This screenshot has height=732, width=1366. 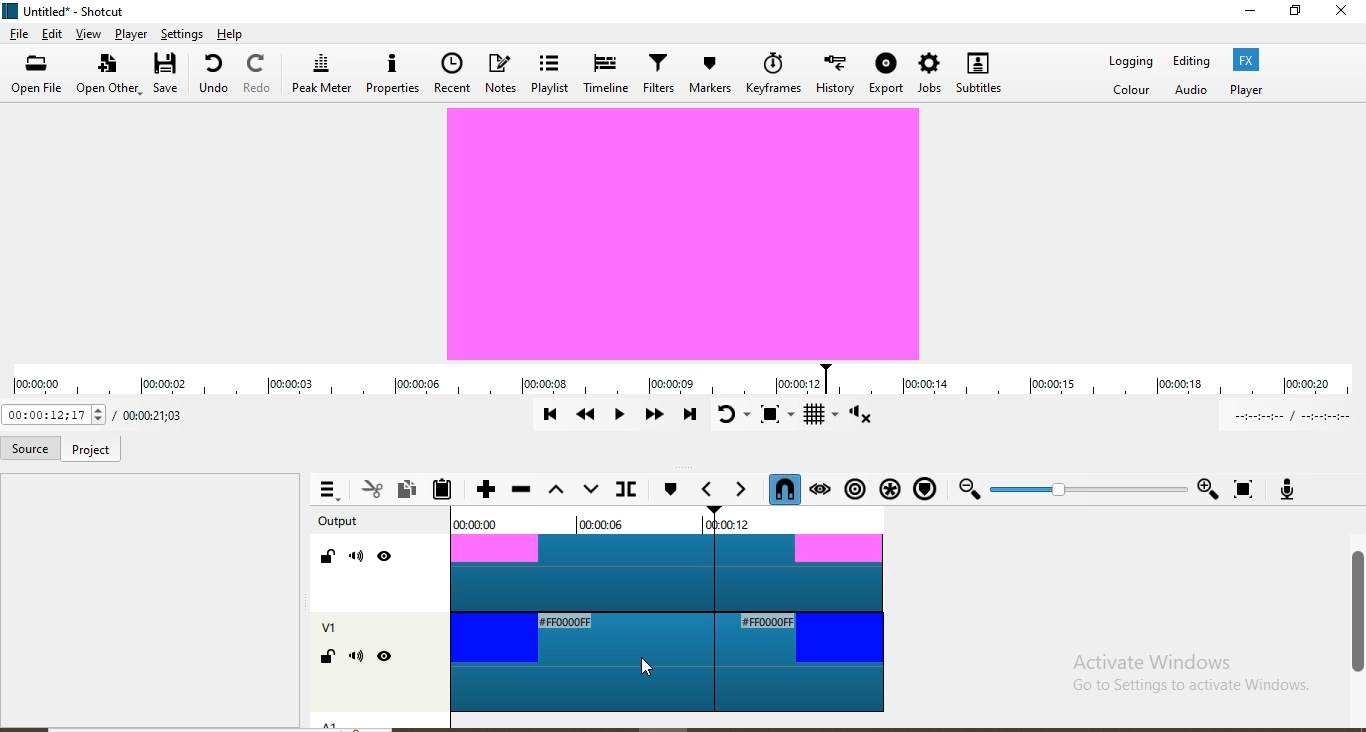 I want to click on video preview, so click(x=682, y=233).